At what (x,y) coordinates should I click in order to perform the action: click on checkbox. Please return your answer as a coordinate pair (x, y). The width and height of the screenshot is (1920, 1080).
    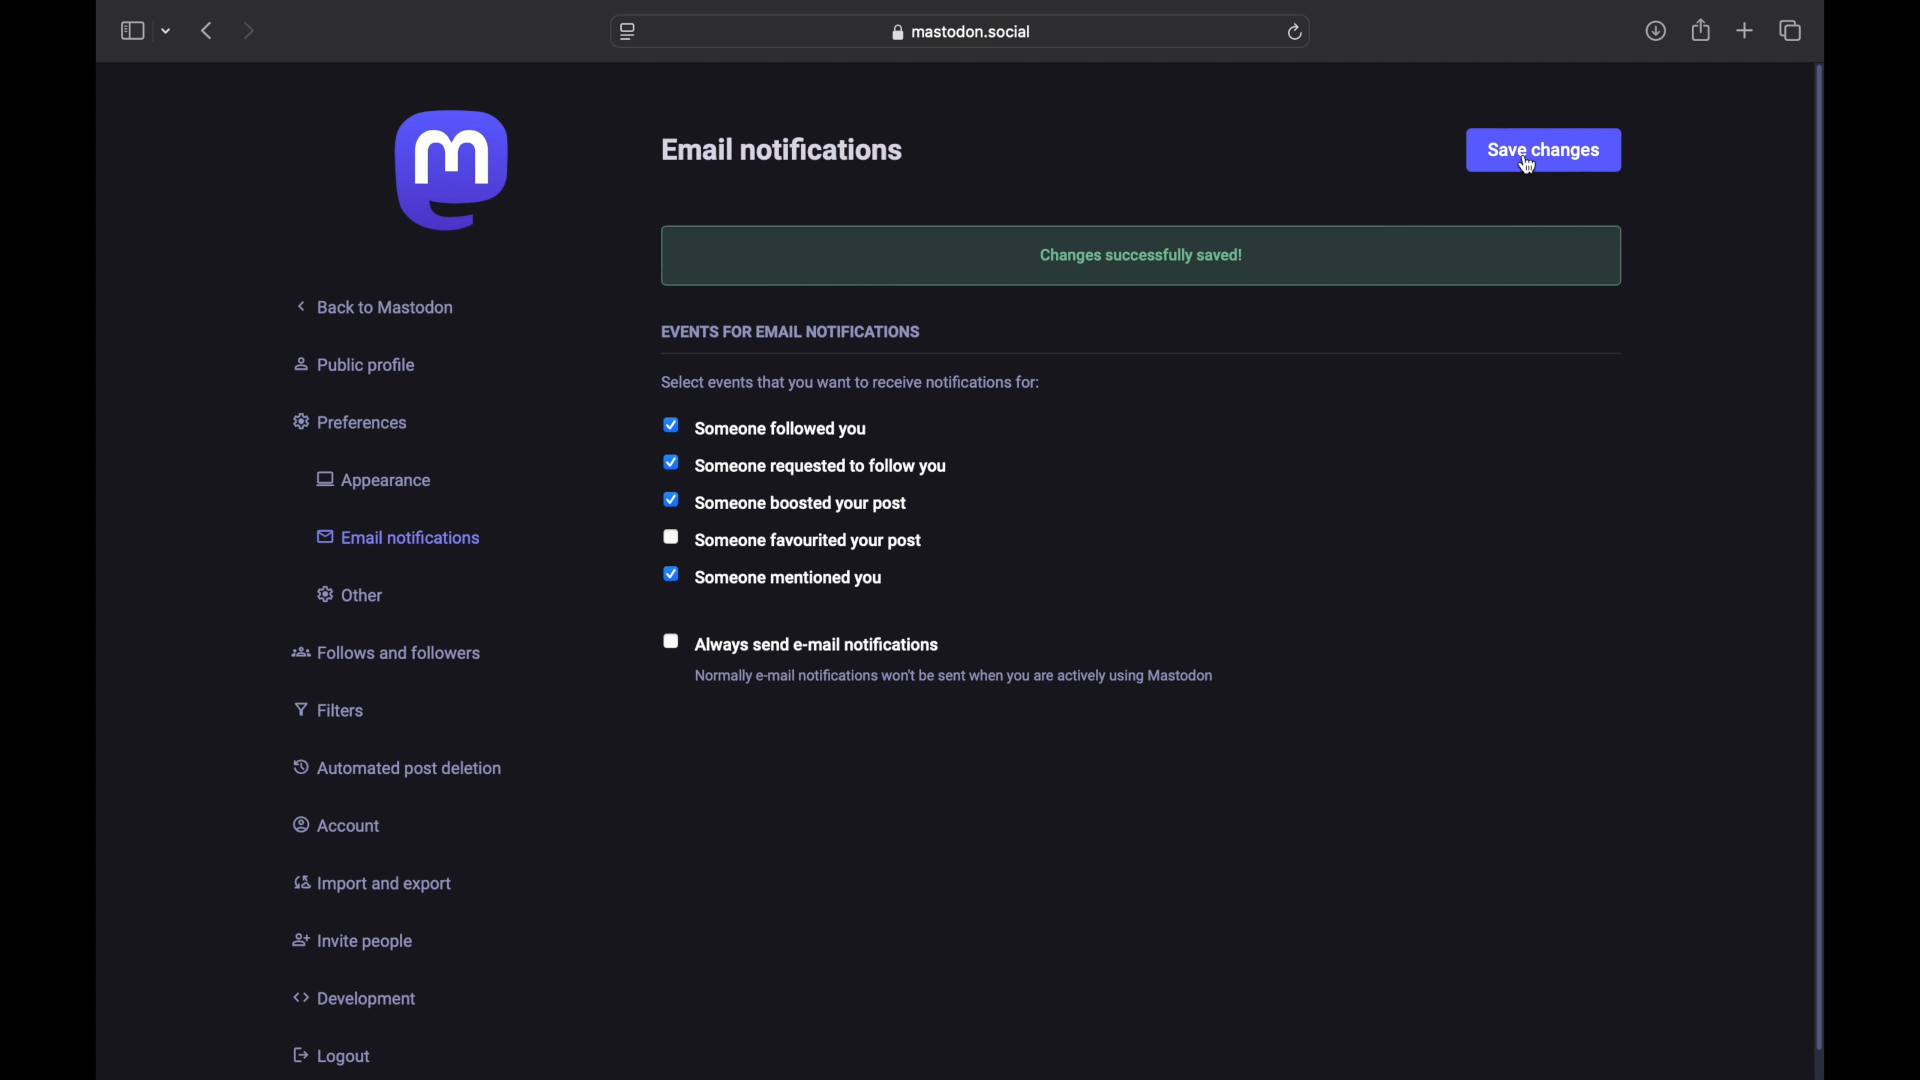
    Looking at the image, I should click on (764, 427).